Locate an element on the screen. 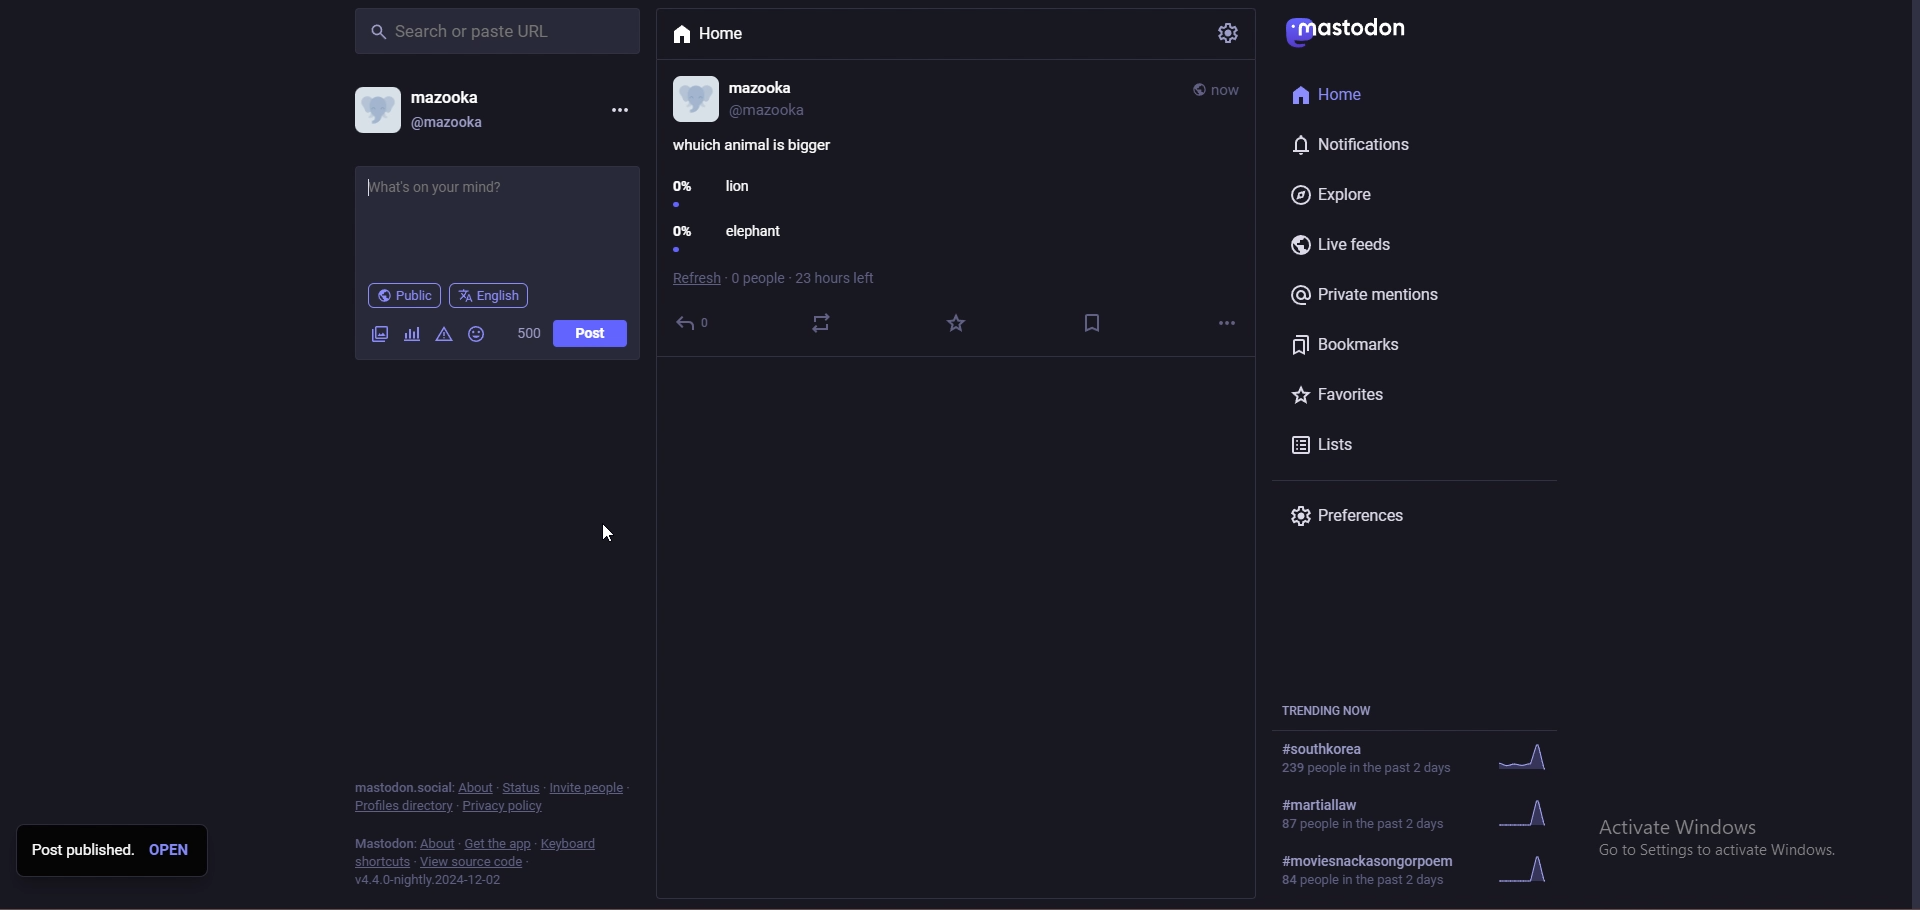 The height and width of the screenshot is (910, 1920). image is located at coordinates (377, 335).